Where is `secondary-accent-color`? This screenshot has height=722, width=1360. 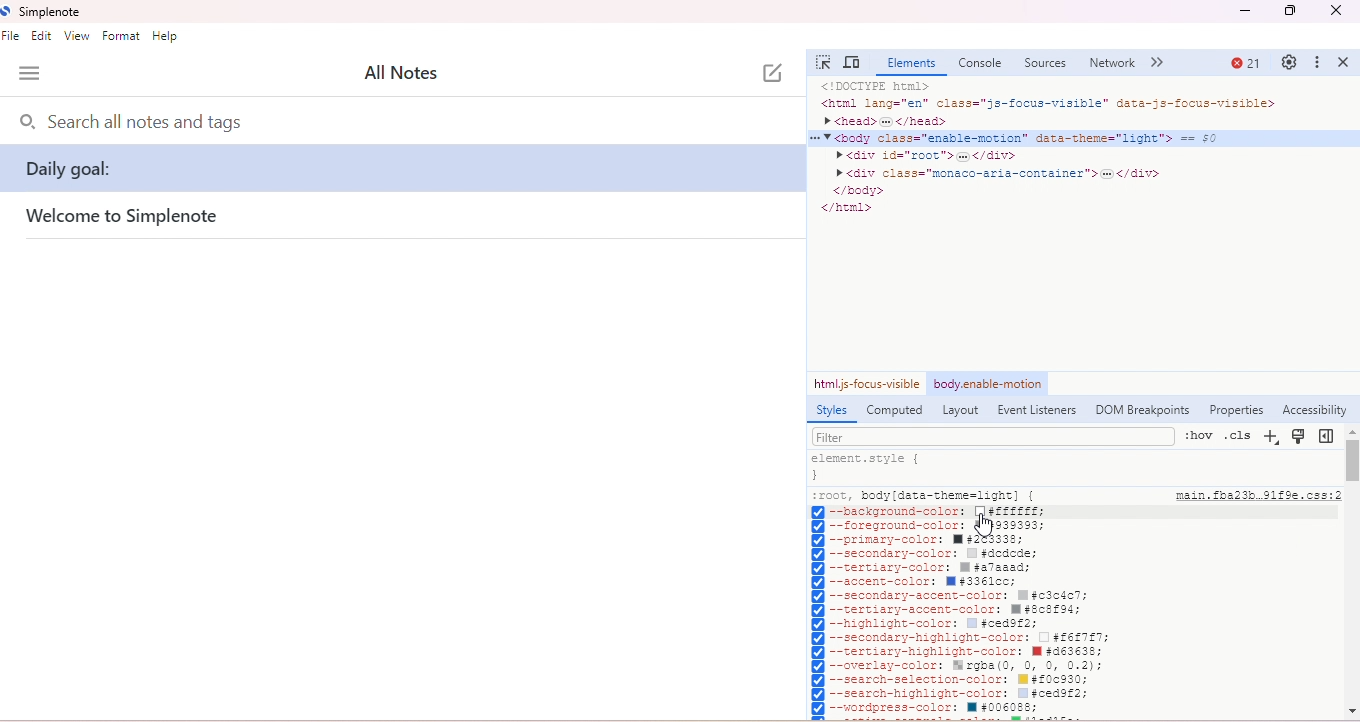 secondary-accent-color is located at coordinates (955, 597).